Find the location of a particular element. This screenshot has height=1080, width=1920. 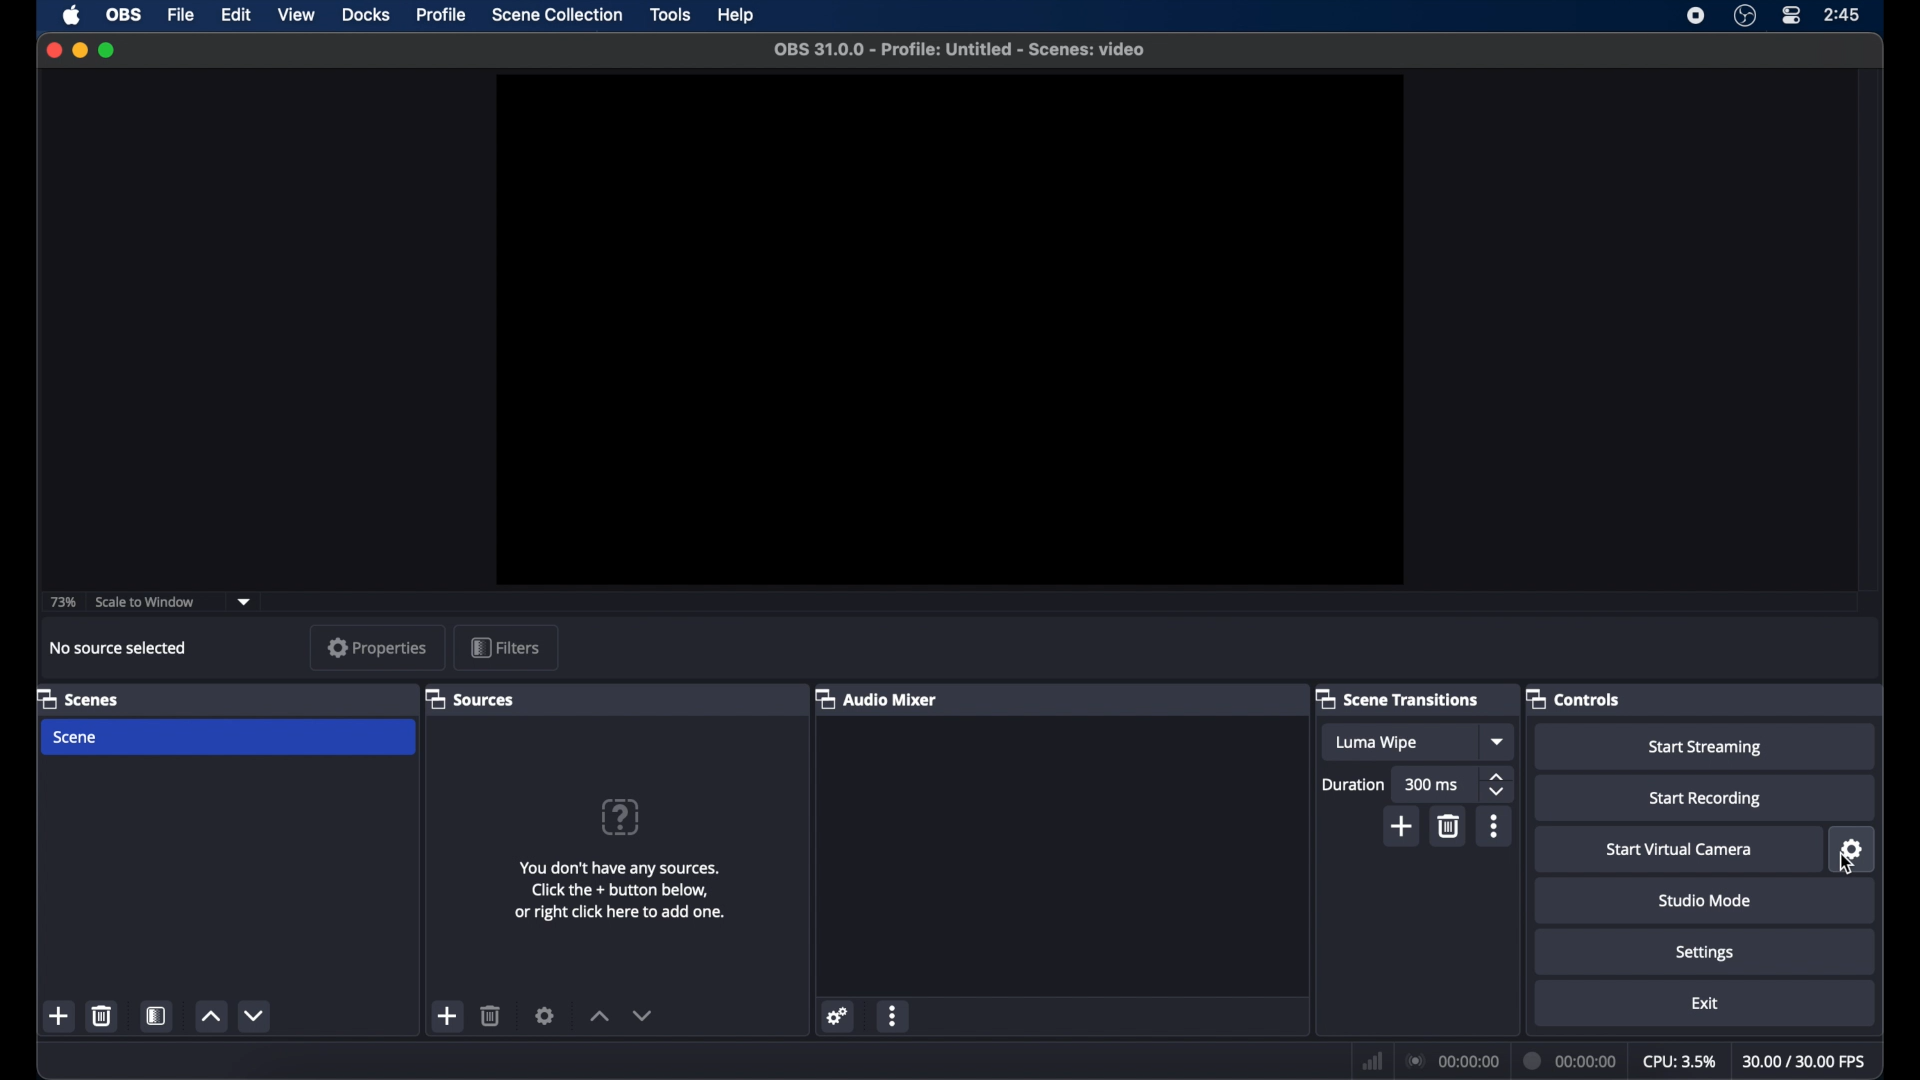

fps is located at coordinates (1805, 1062).